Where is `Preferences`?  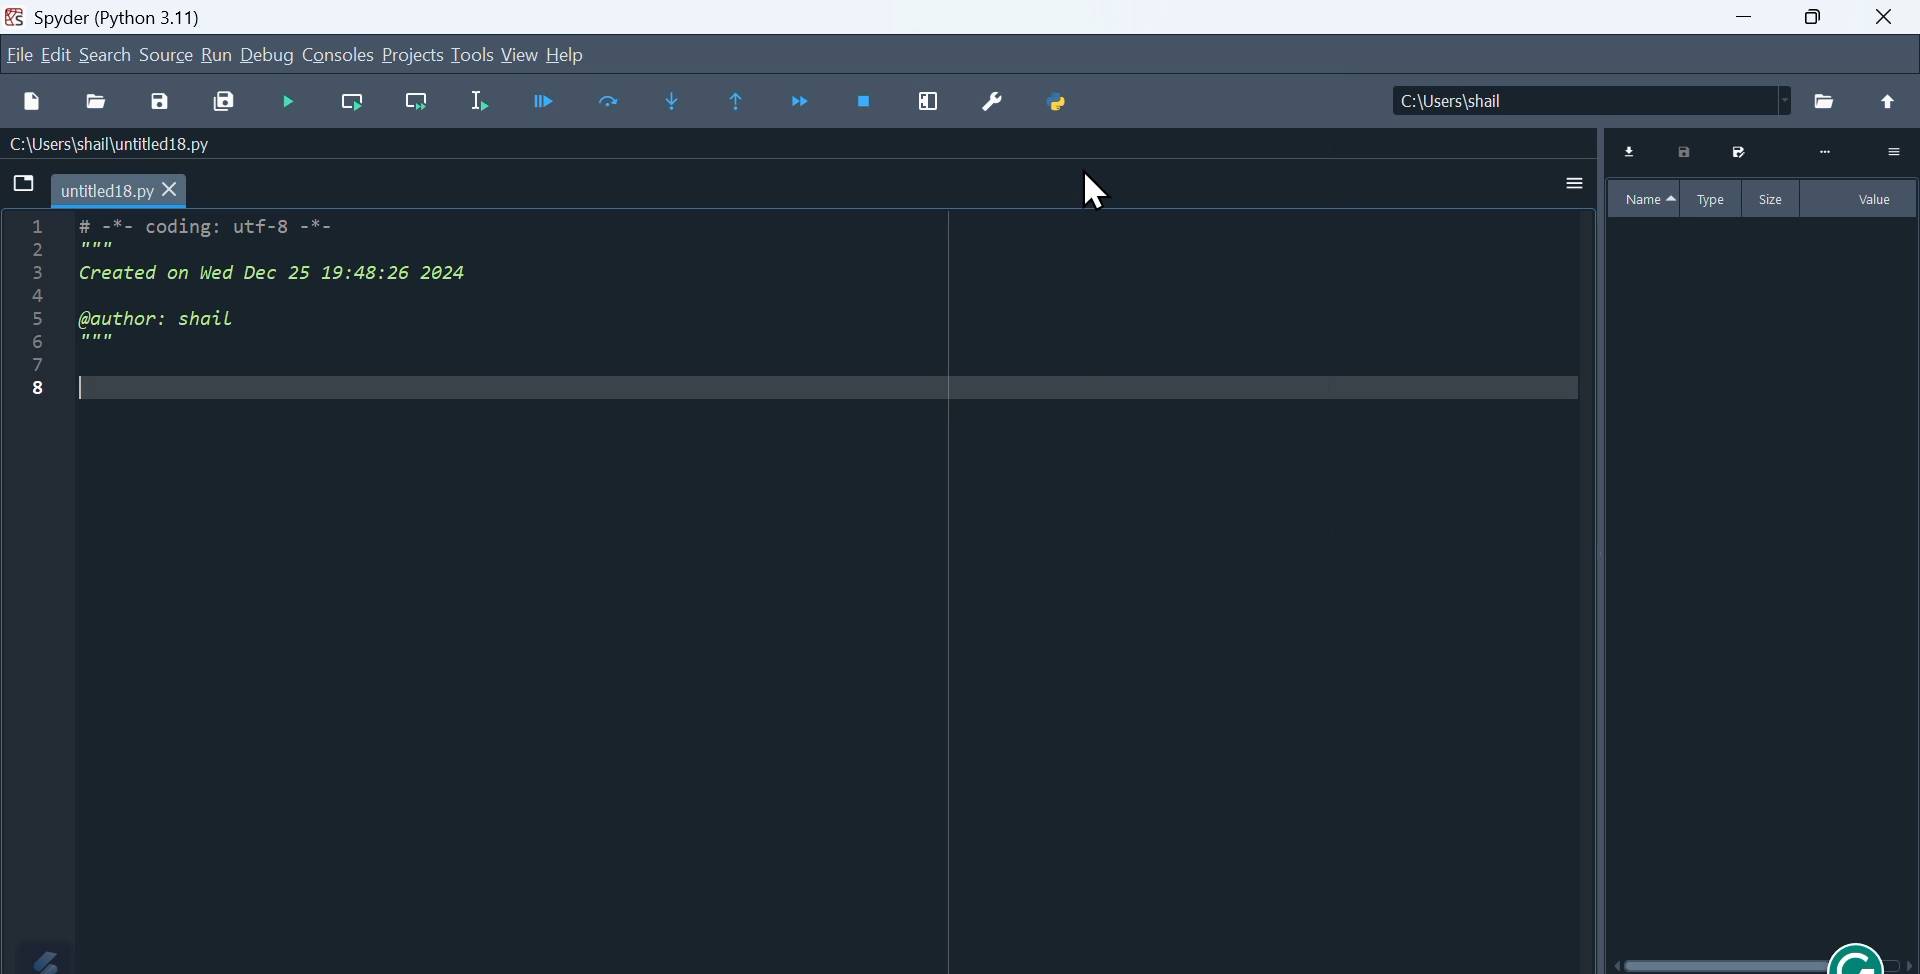
Preferences is located at coordinates (1000, 106).